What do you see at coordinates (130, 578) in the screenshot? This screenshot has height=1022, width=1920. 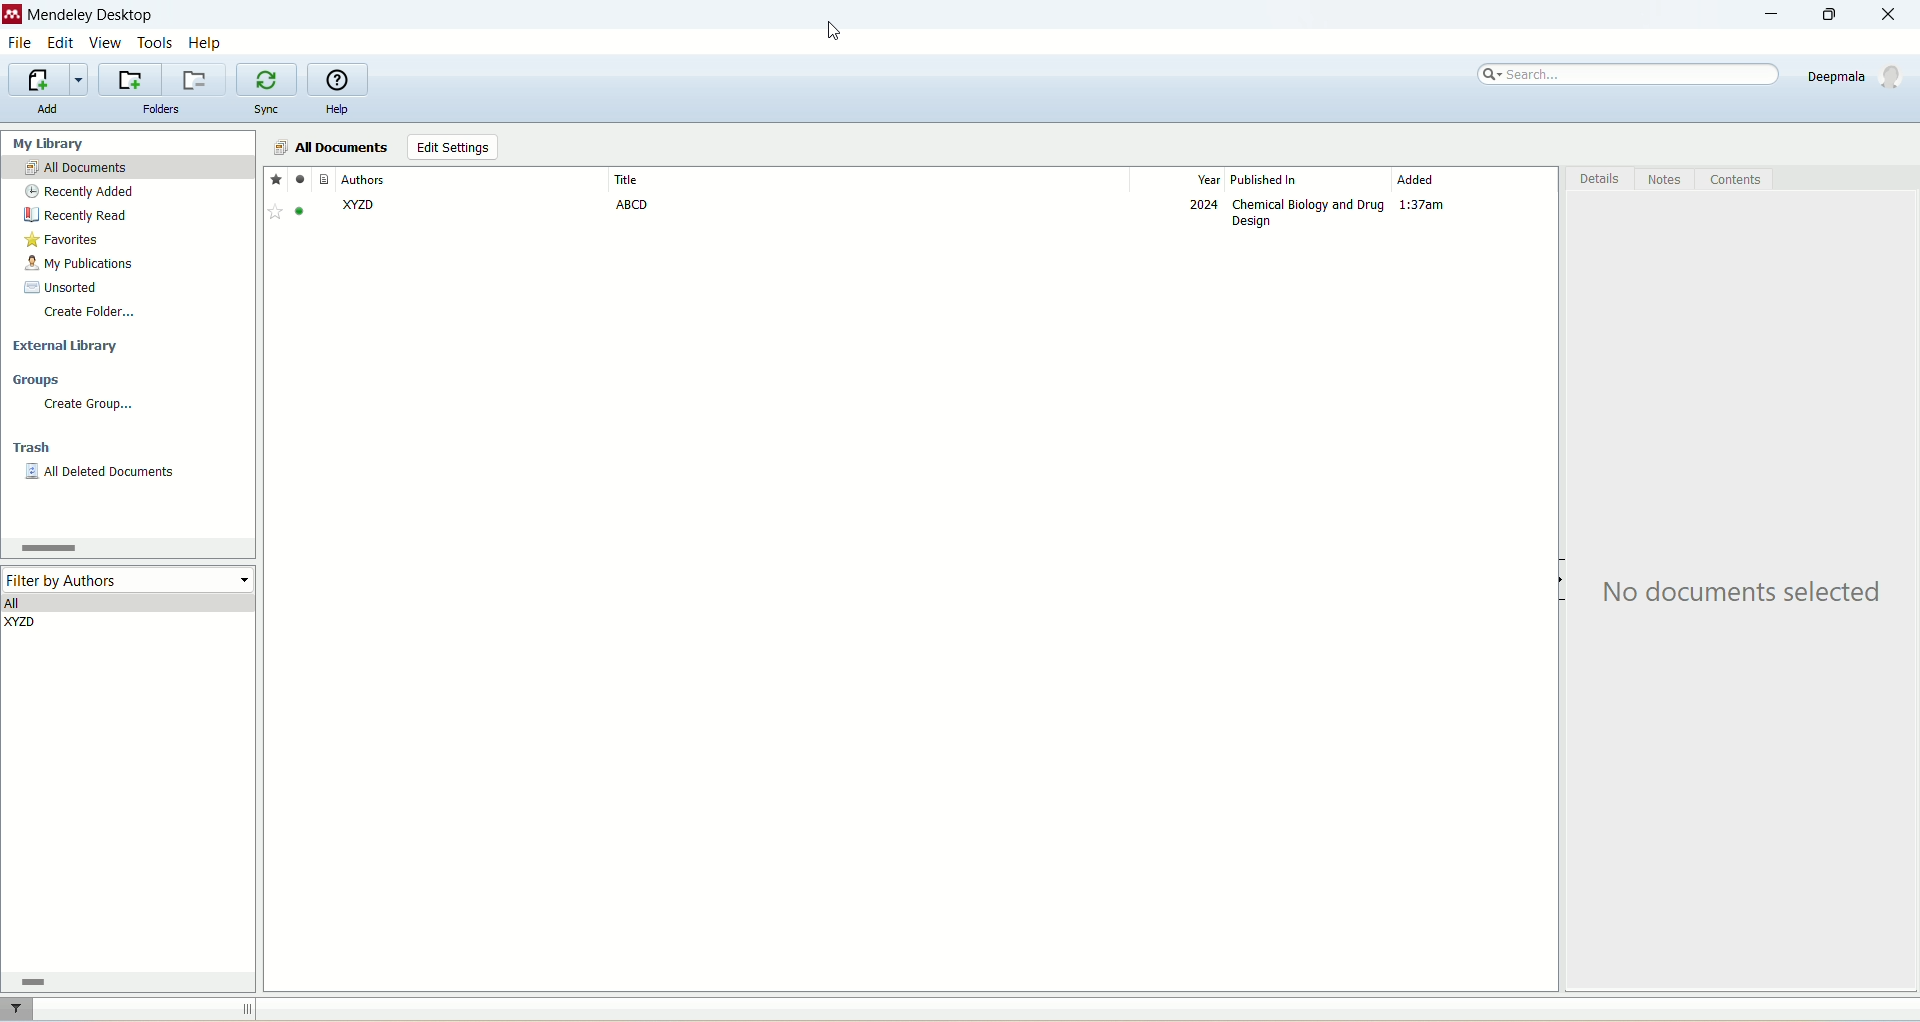 I see `filter by author` at bounding box center [130, 578].